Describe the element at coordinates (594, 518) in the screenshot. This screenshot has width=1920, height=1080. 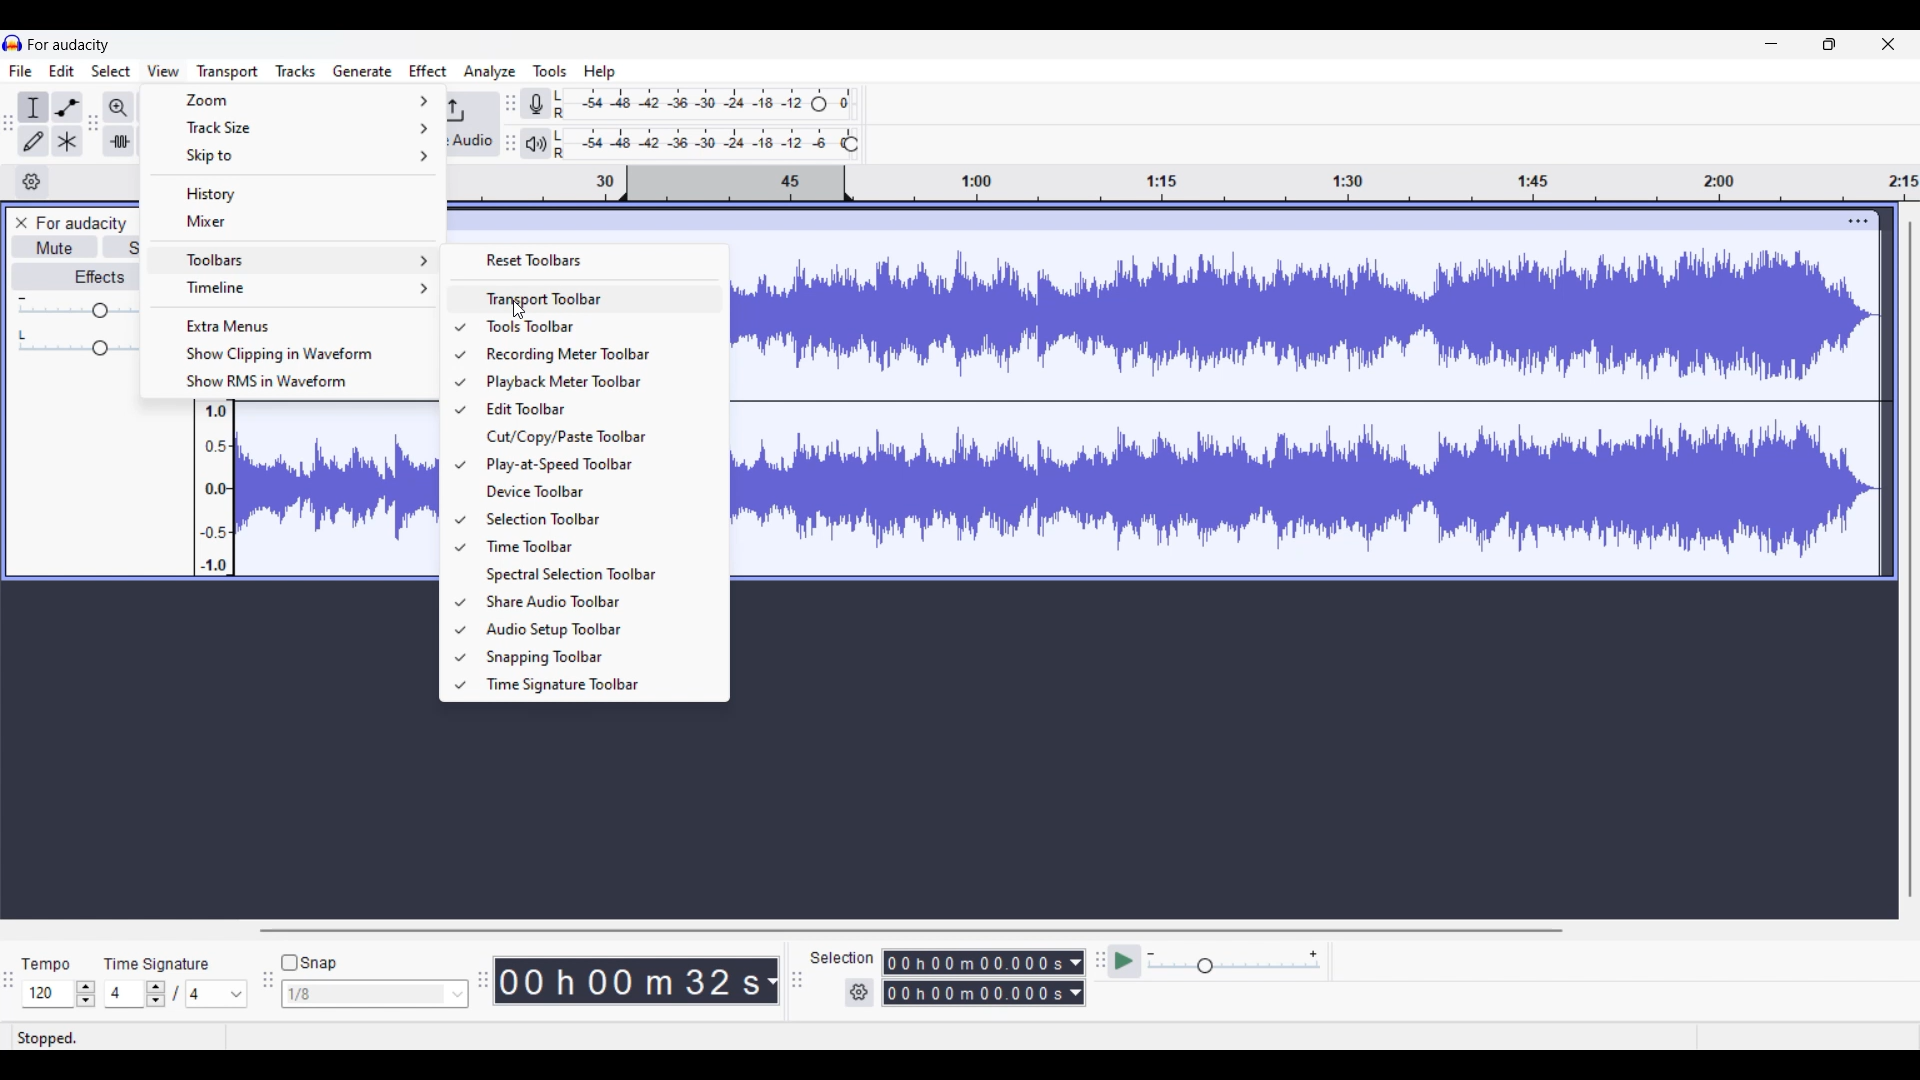
I see `Selection toolbar` at that location.